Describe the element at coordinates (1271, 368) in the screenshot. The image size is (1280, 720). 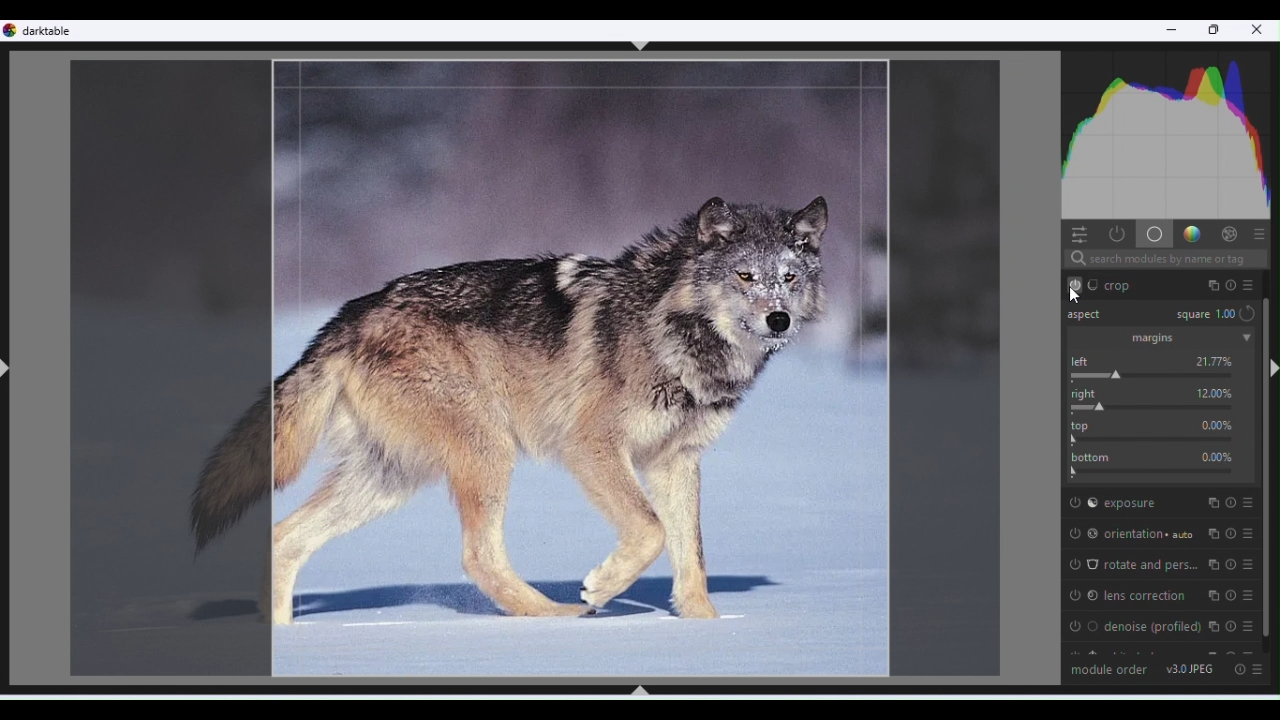
I see `ctrl+shift+r` at that location.